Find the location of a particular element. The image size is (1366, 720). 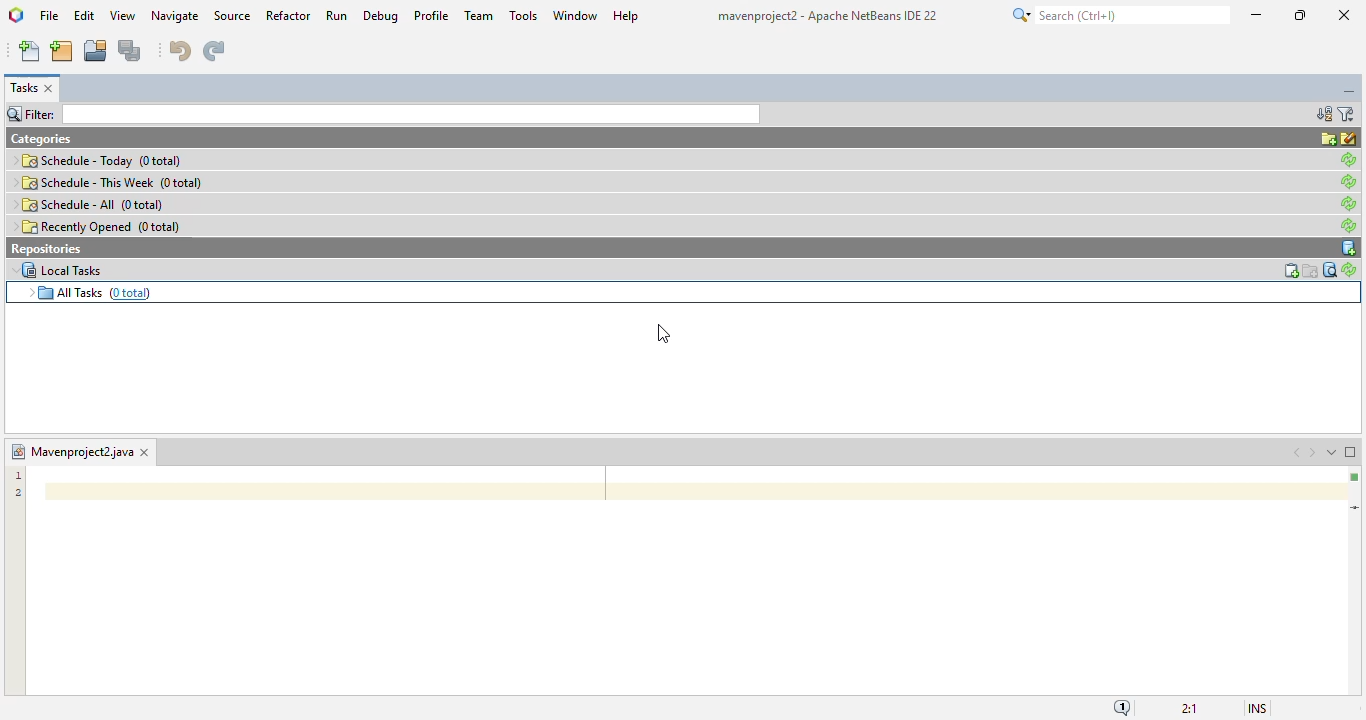

new file is located at coordinates (32, 51).